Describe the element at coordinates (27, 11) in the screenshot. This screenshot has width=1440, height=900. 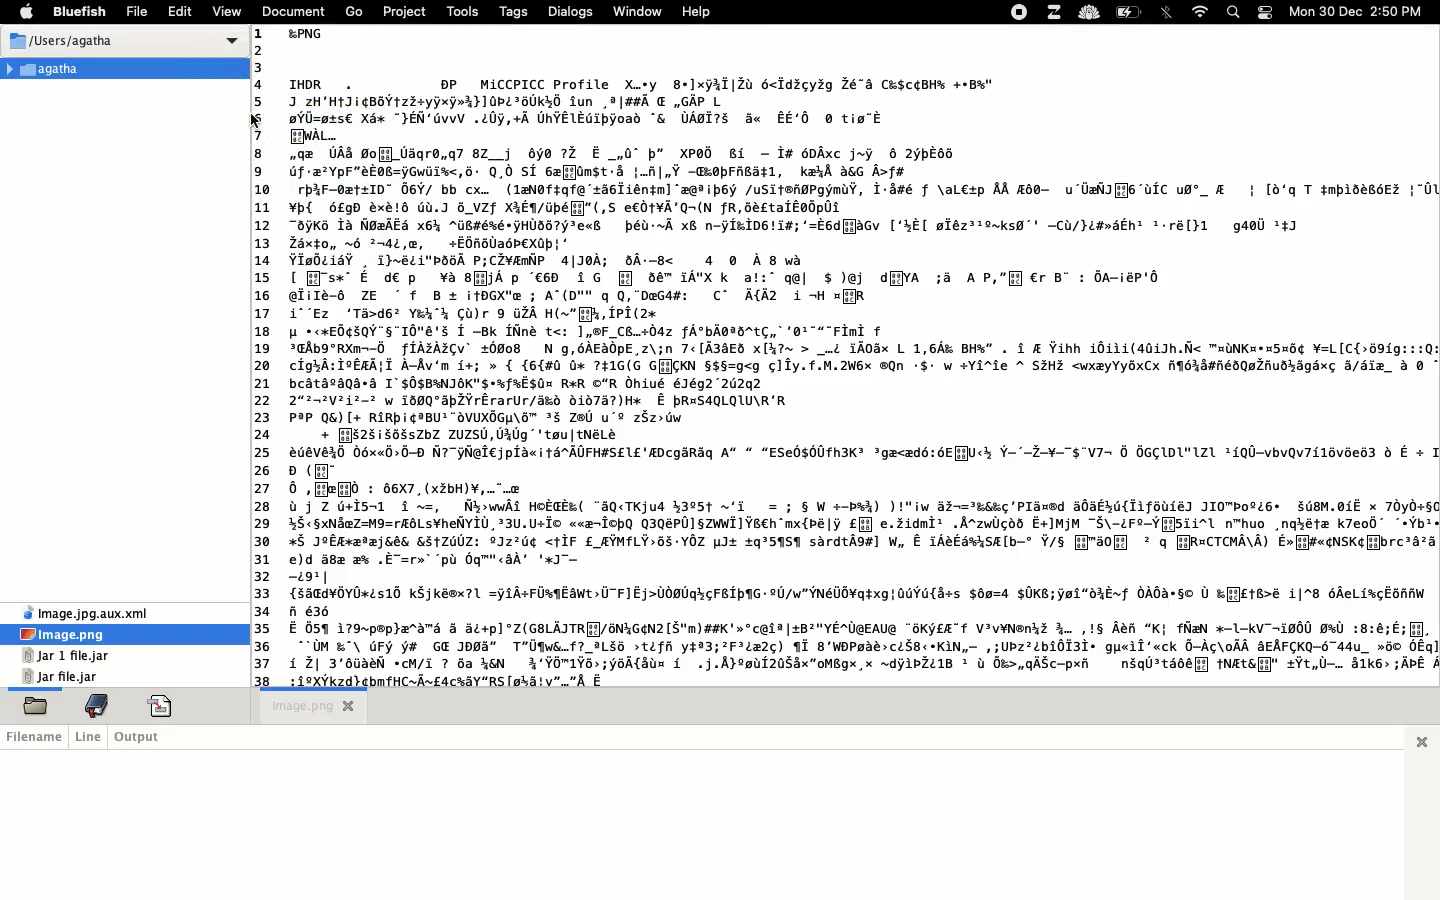
I see `apple ` at that location.